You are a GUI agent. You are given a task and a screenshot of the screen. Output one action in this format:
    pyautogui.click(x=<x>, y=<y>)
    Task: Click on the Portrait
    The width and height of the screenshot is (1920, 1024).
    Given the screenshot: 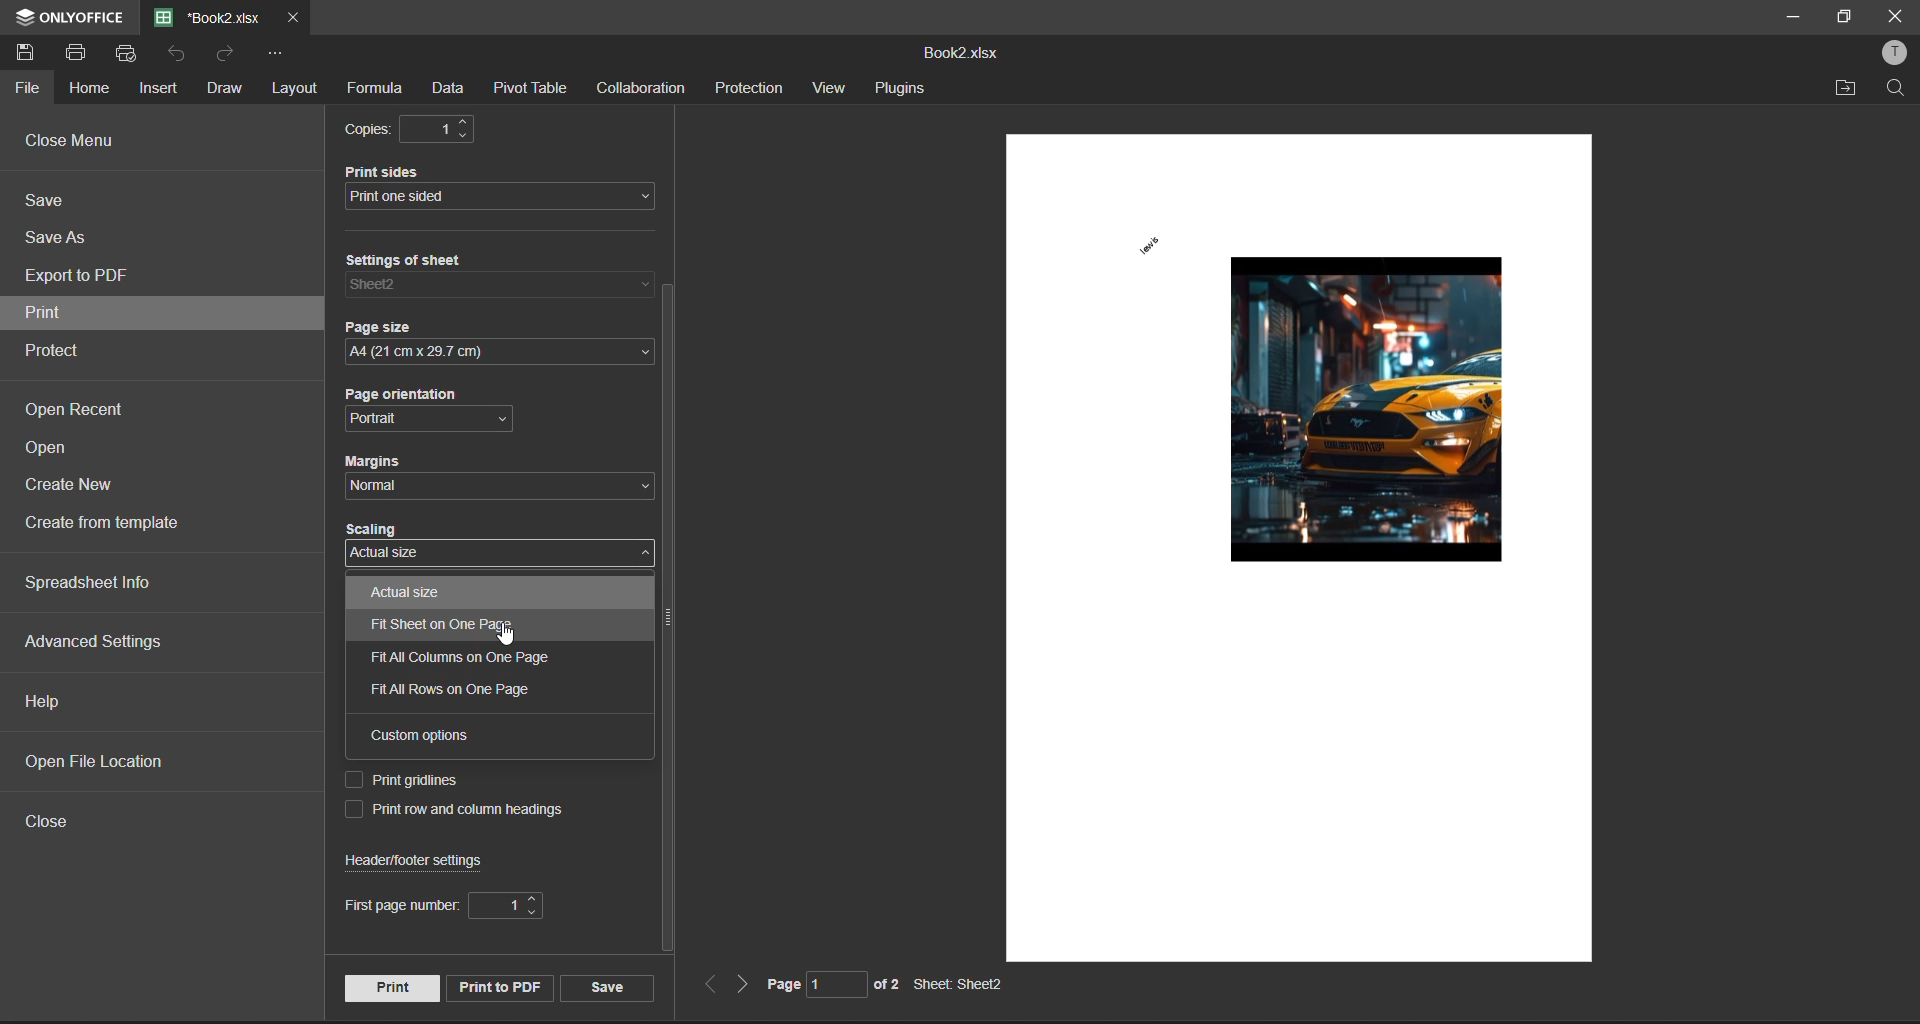 What is the action you would take?
    pyautogui.click(x=397, y=419)
    